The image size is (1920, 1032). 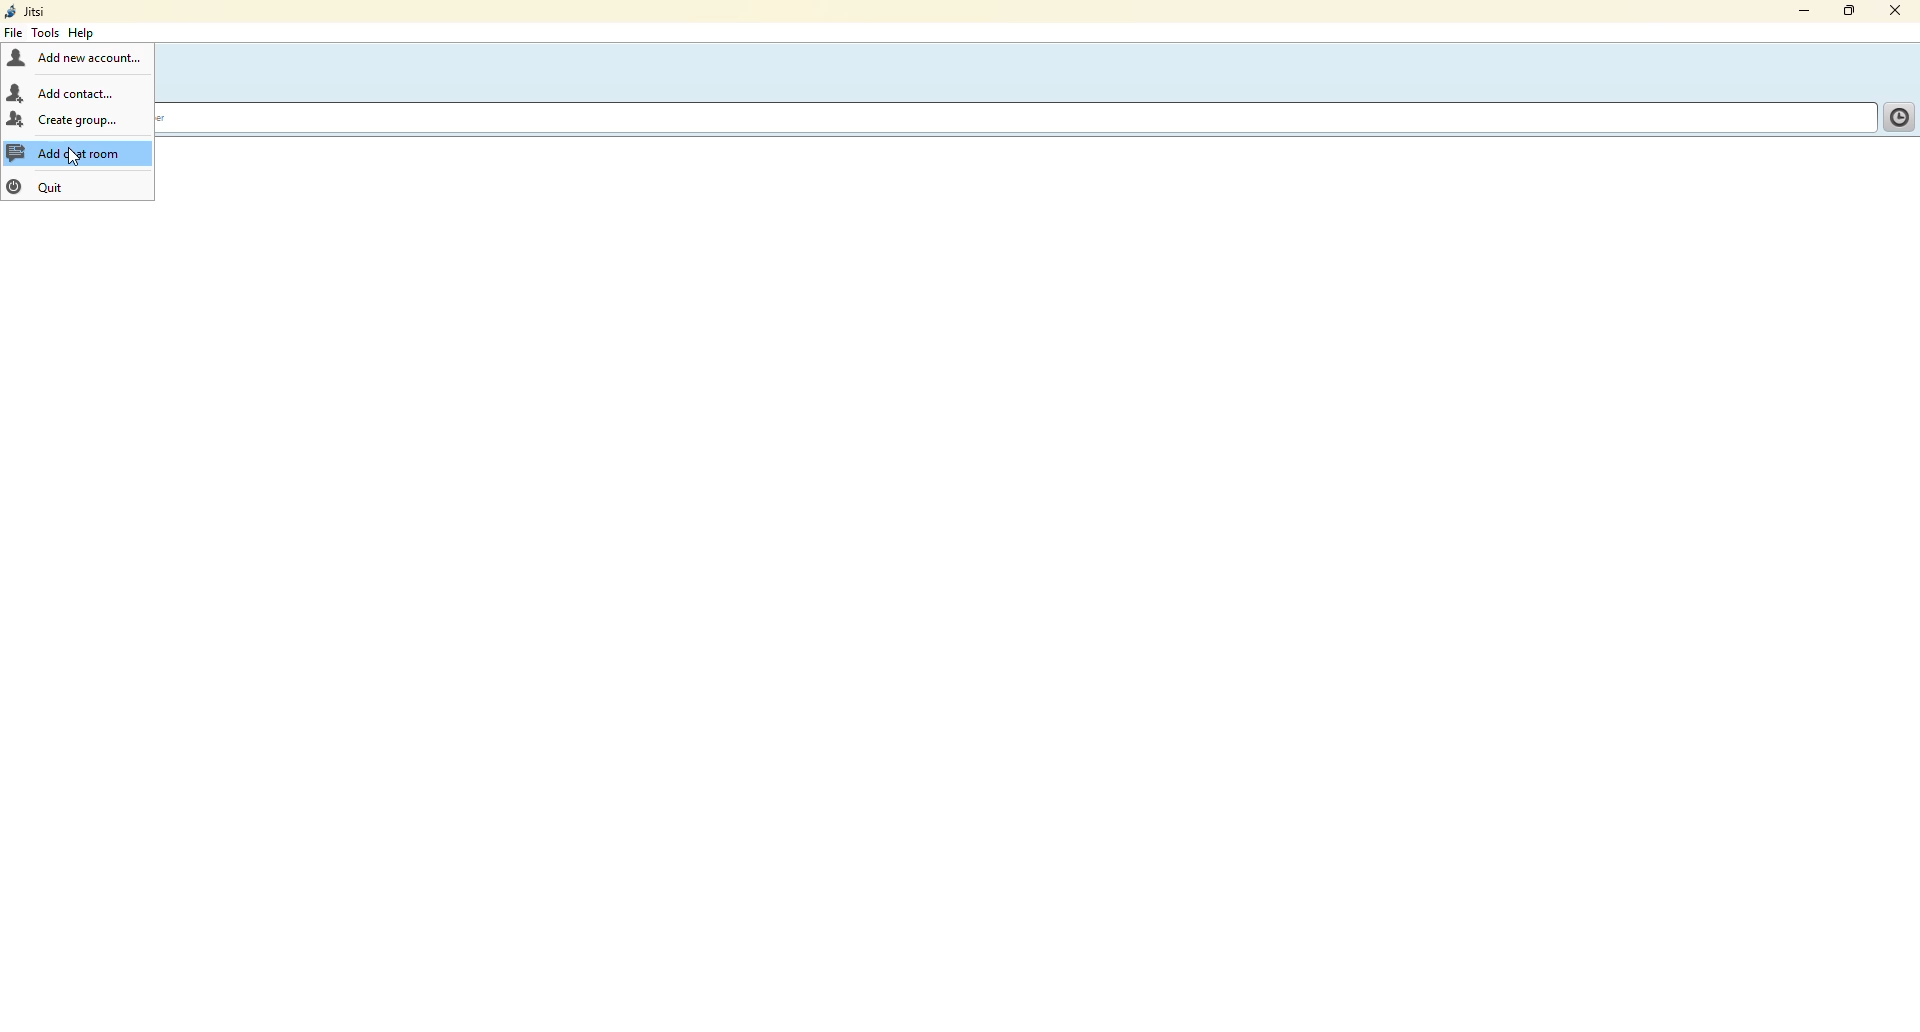 What do you see at coordinates (14, 118) in the screenshot?
I see `create group icon` at bounding box center [14, 118].